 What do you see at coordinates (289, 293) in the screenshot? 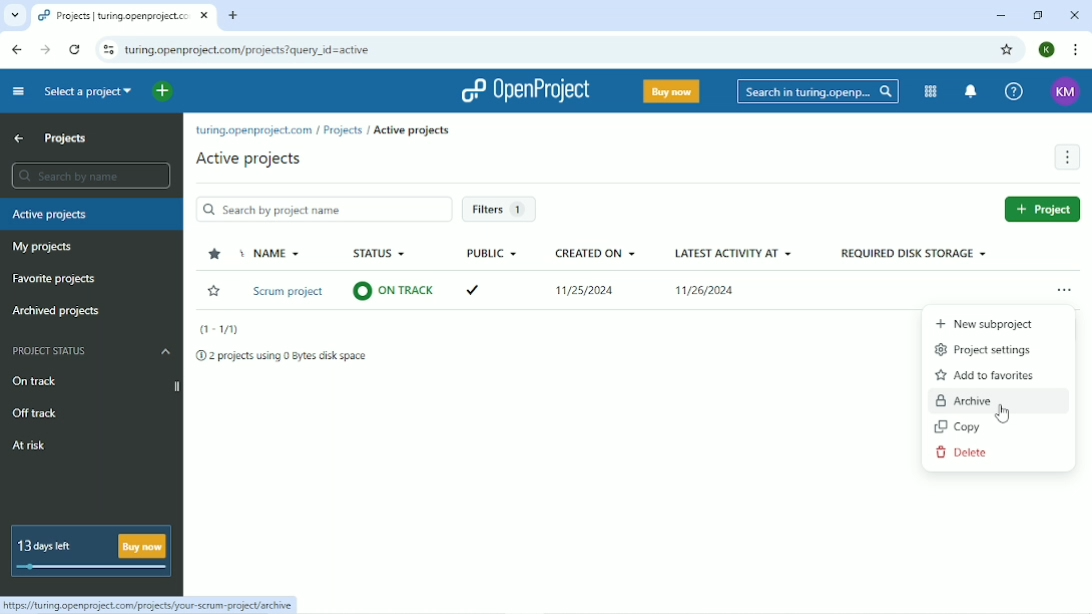
I see `Scrum project` at bounding box center [289, 293].